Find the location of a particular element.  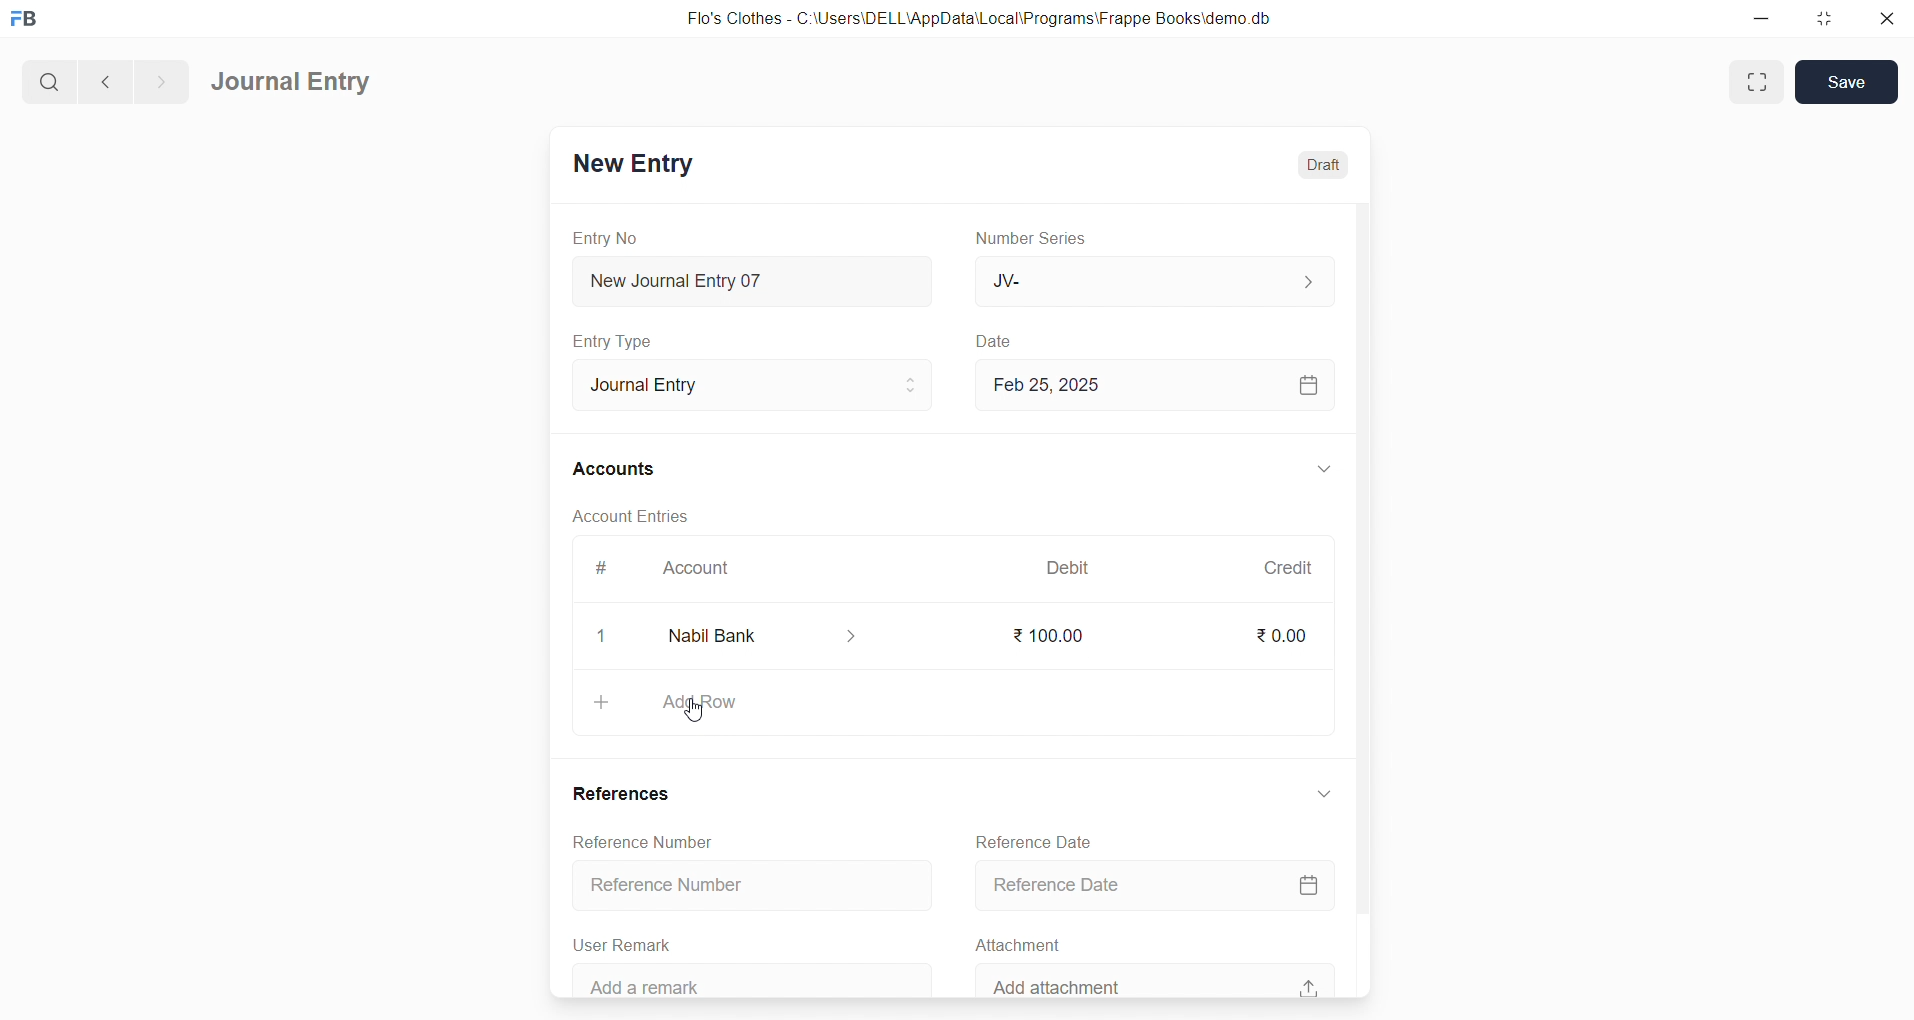

Reference Date is located at coordinates (1036, 839).